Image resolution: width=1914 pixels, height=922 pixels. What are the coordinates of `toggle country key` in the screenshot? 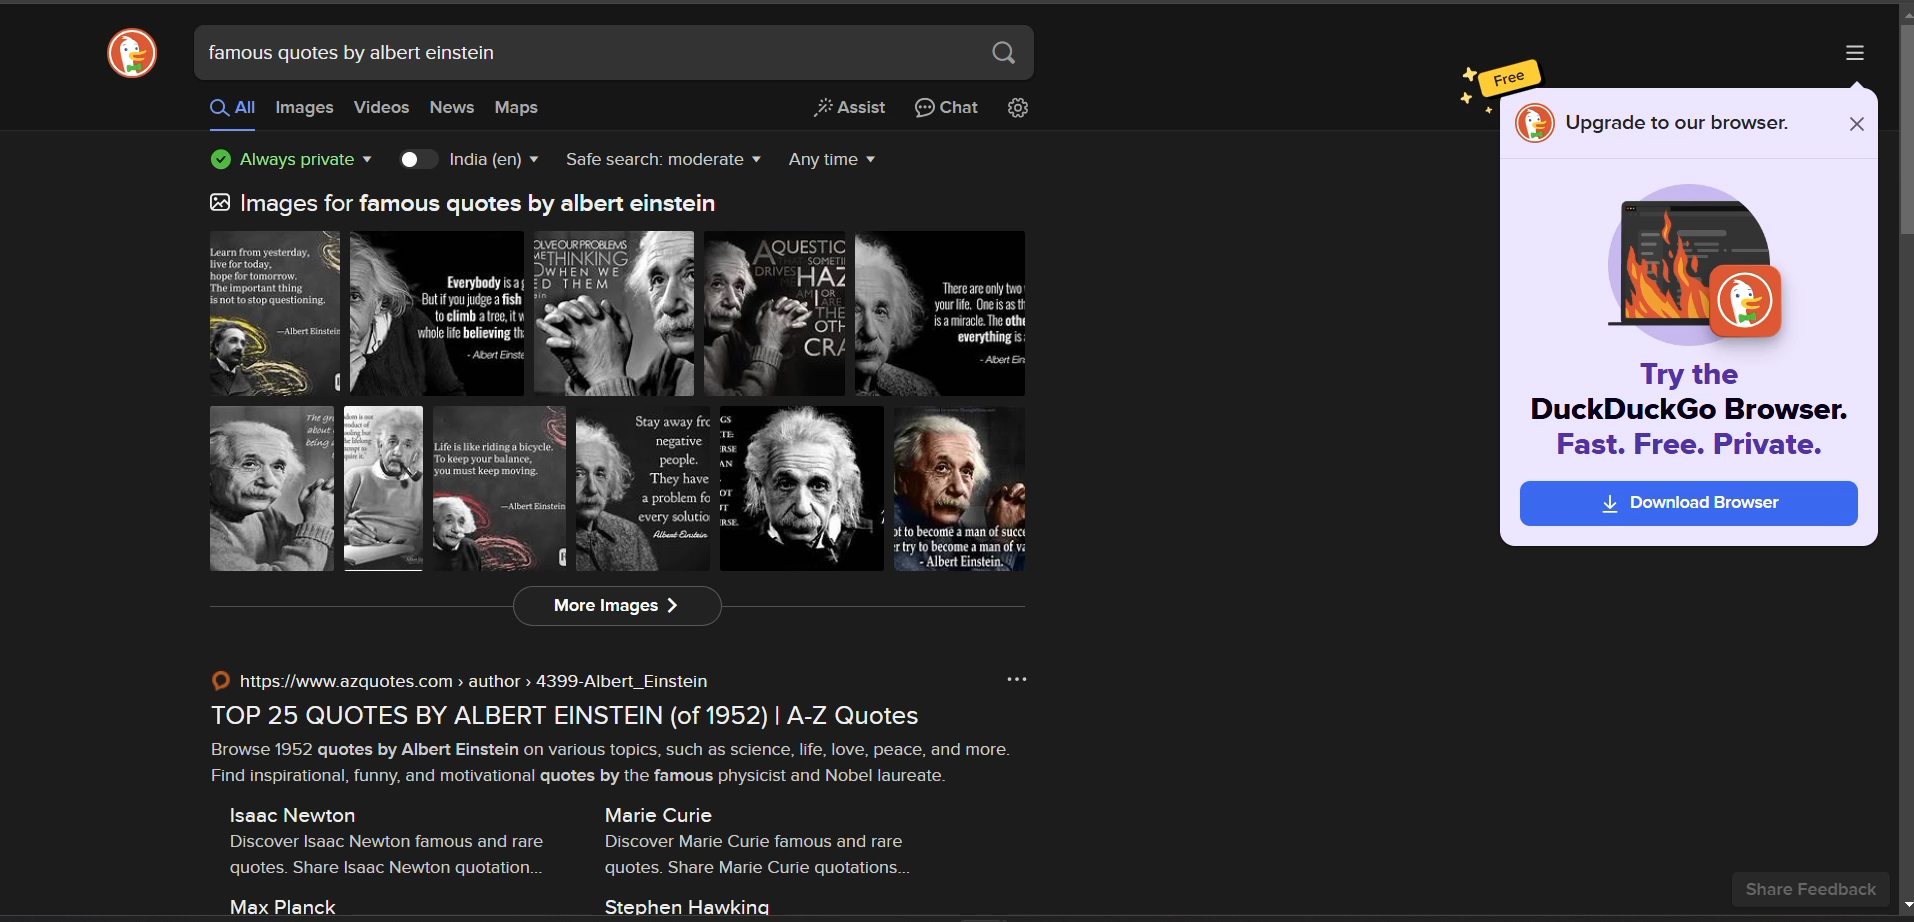 It's located at (415, 158).